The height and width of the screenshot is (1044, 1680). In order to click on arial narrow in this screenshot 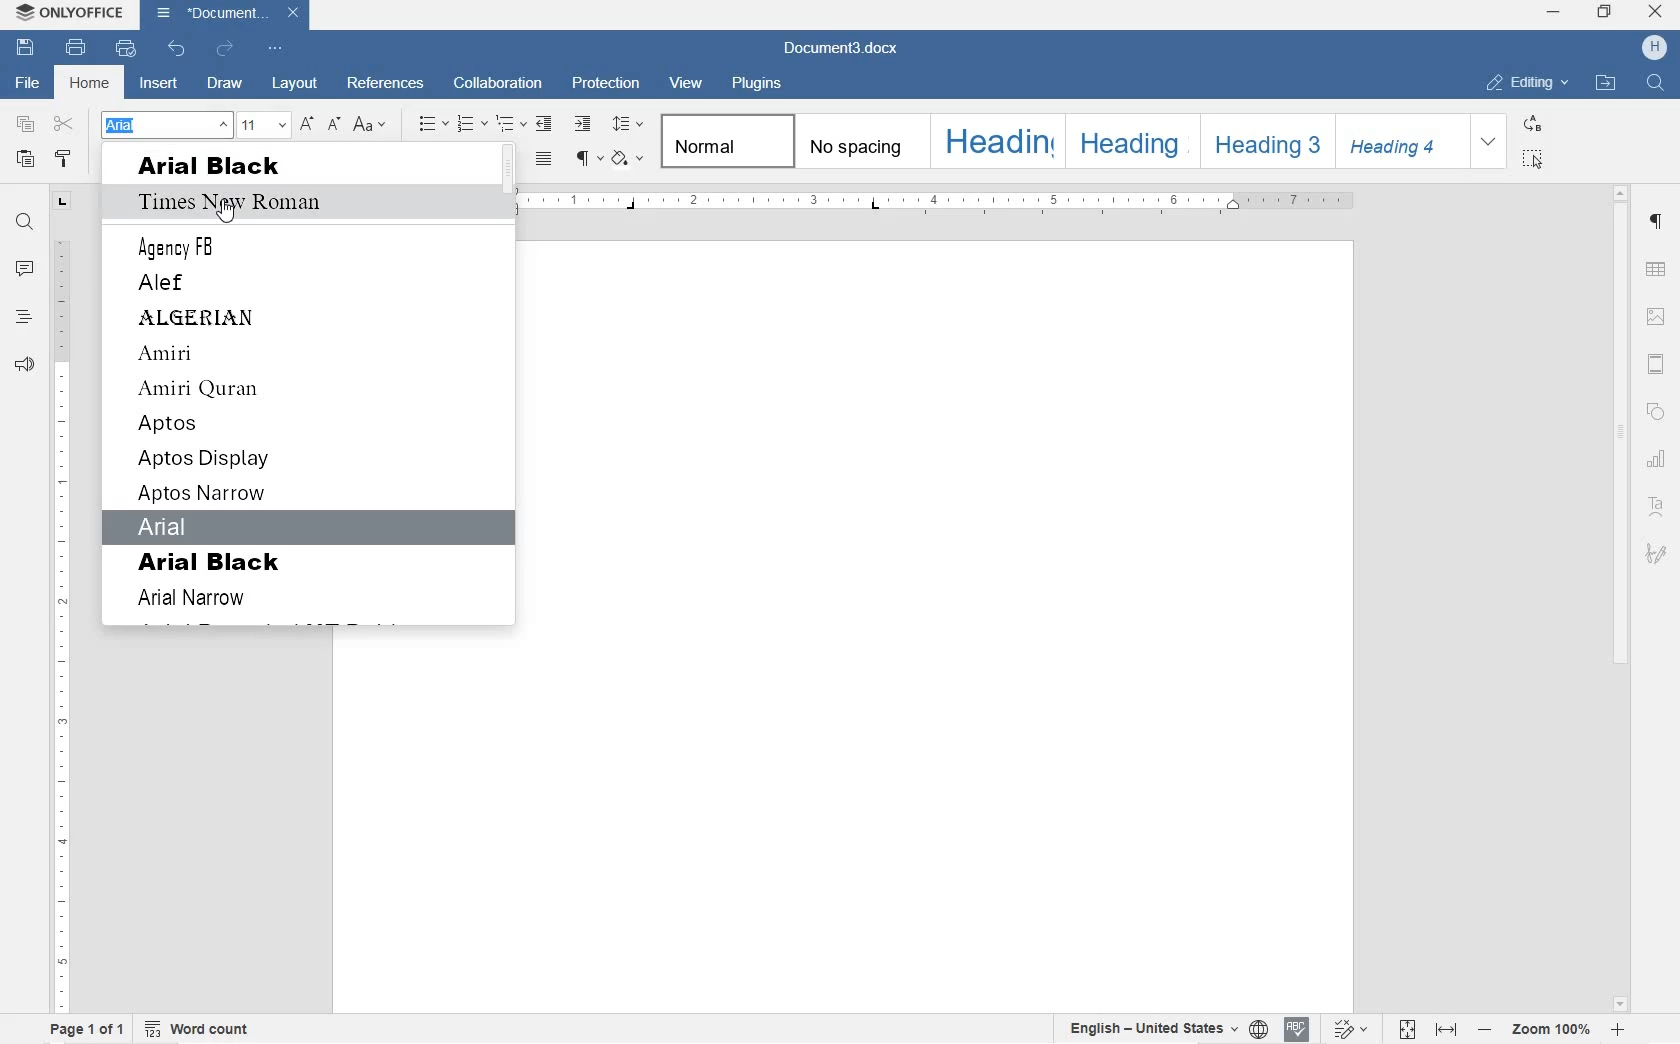, I will do `click(231, 600)`.